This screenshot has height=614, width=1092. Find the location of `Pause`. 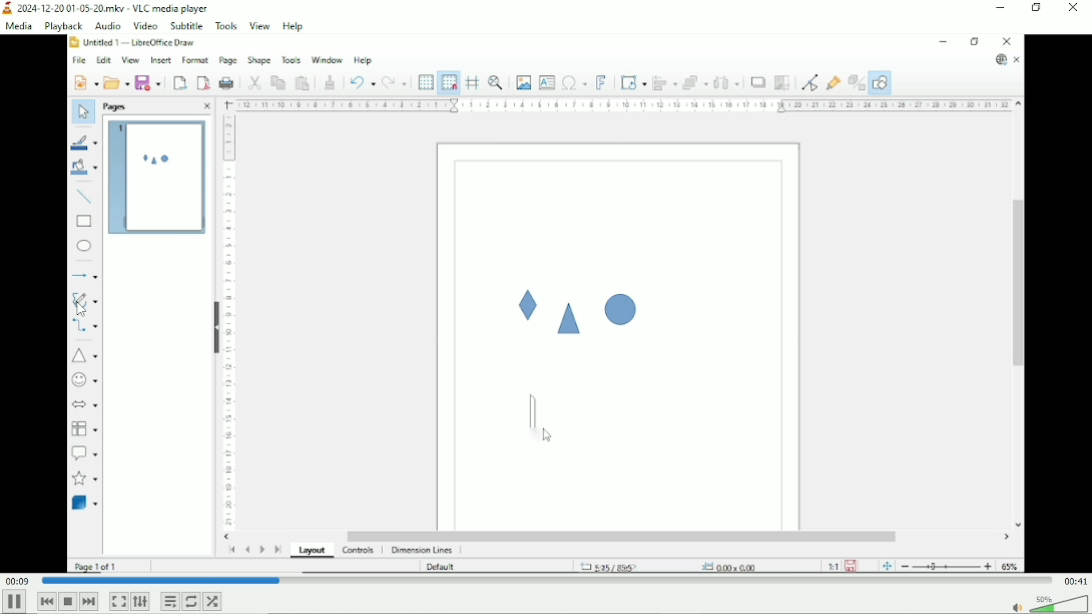

Pause is located at coordinates (14, 602).